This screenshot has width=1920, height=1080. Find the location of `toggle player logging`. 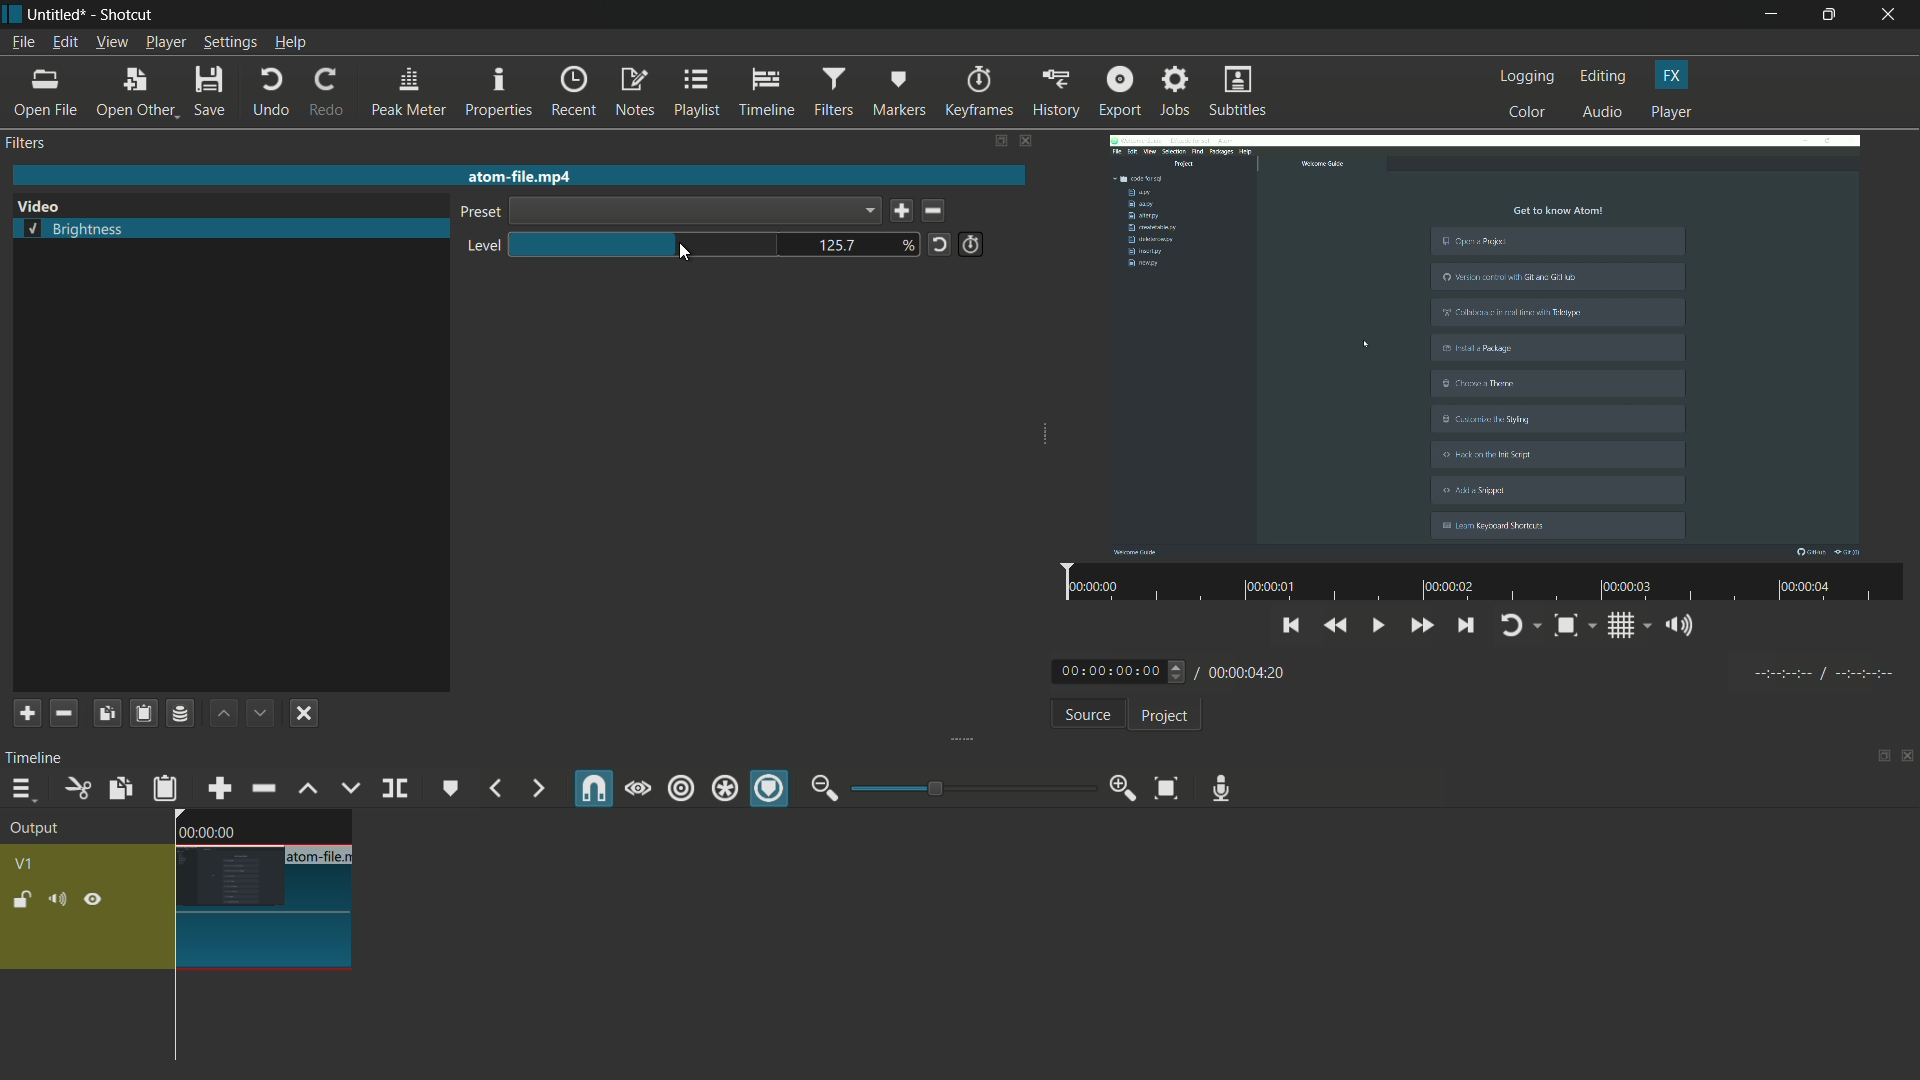

toggle player logging is located at coordinates (1520, 625).